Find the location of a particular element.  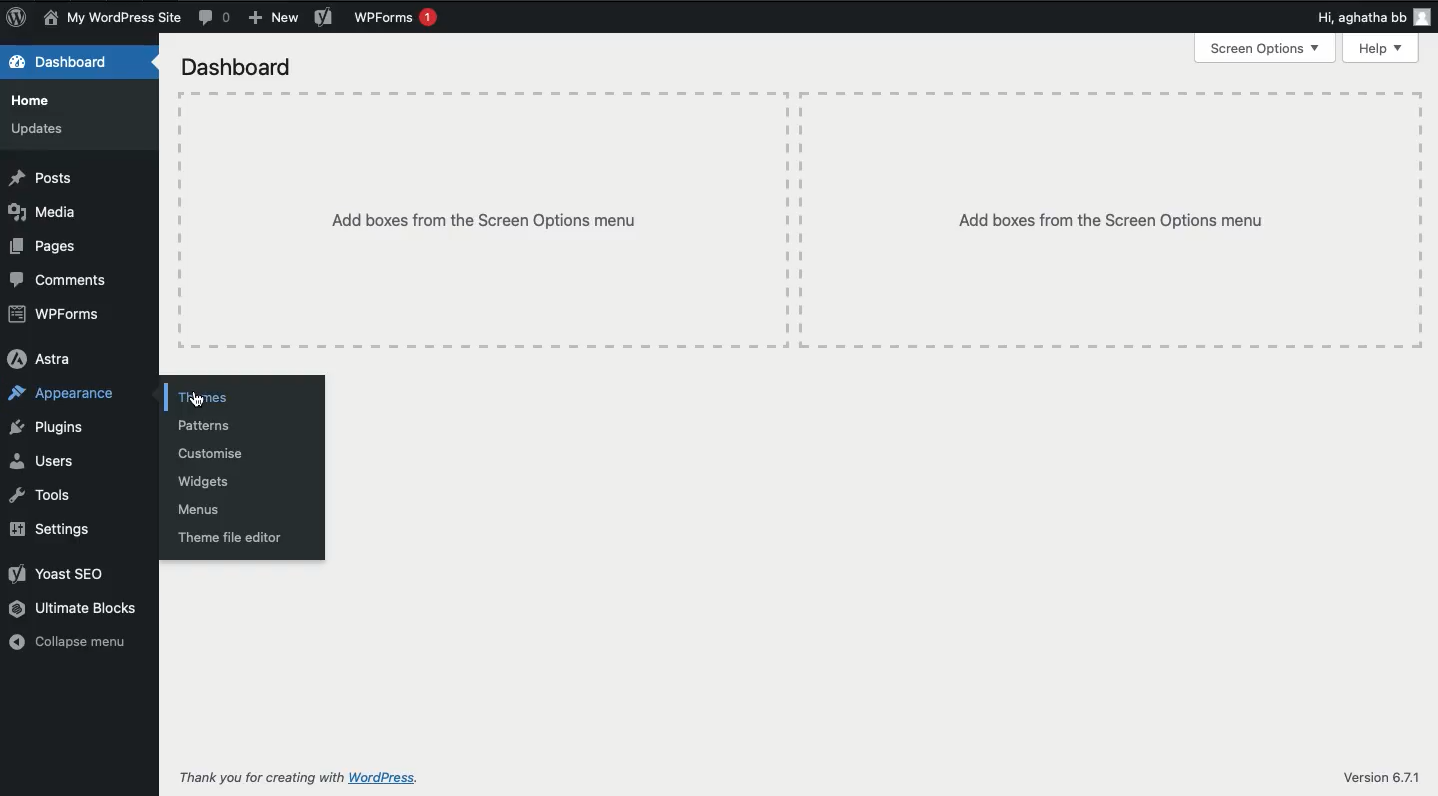

Tools is located at coordinates (41, 496).